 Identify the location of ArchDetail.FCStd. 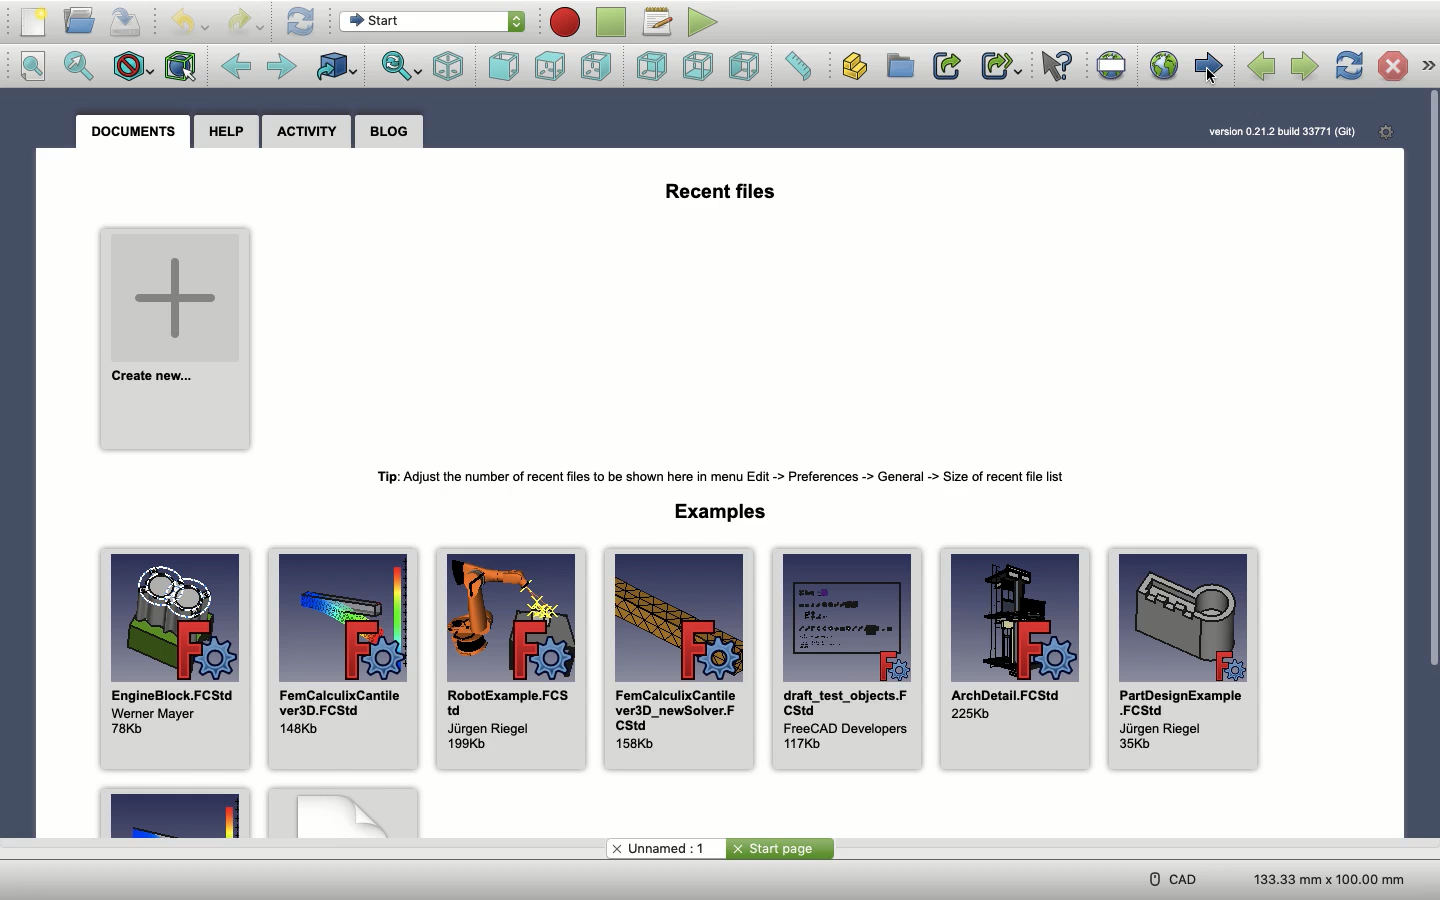
(1017, 659).